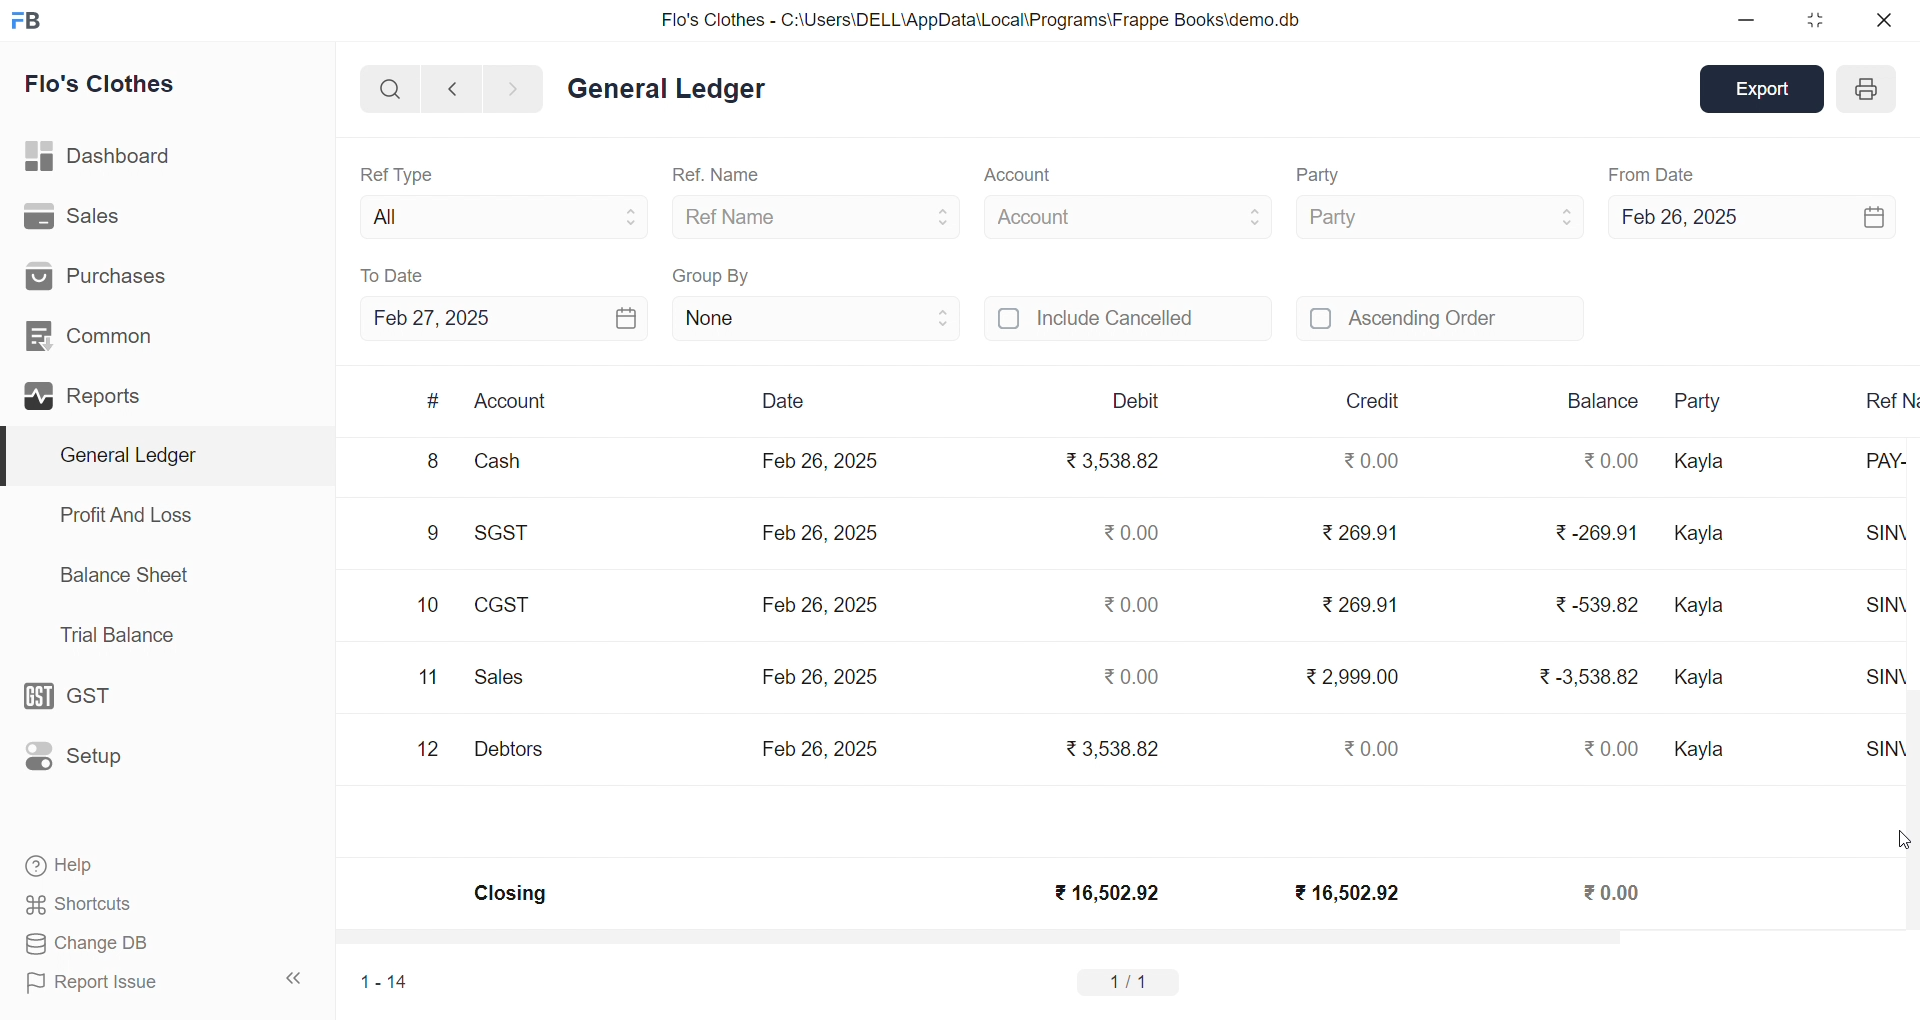  Describe the element at coordinates (1886, 753) in the screenshot. I see `SINV-` at that location.